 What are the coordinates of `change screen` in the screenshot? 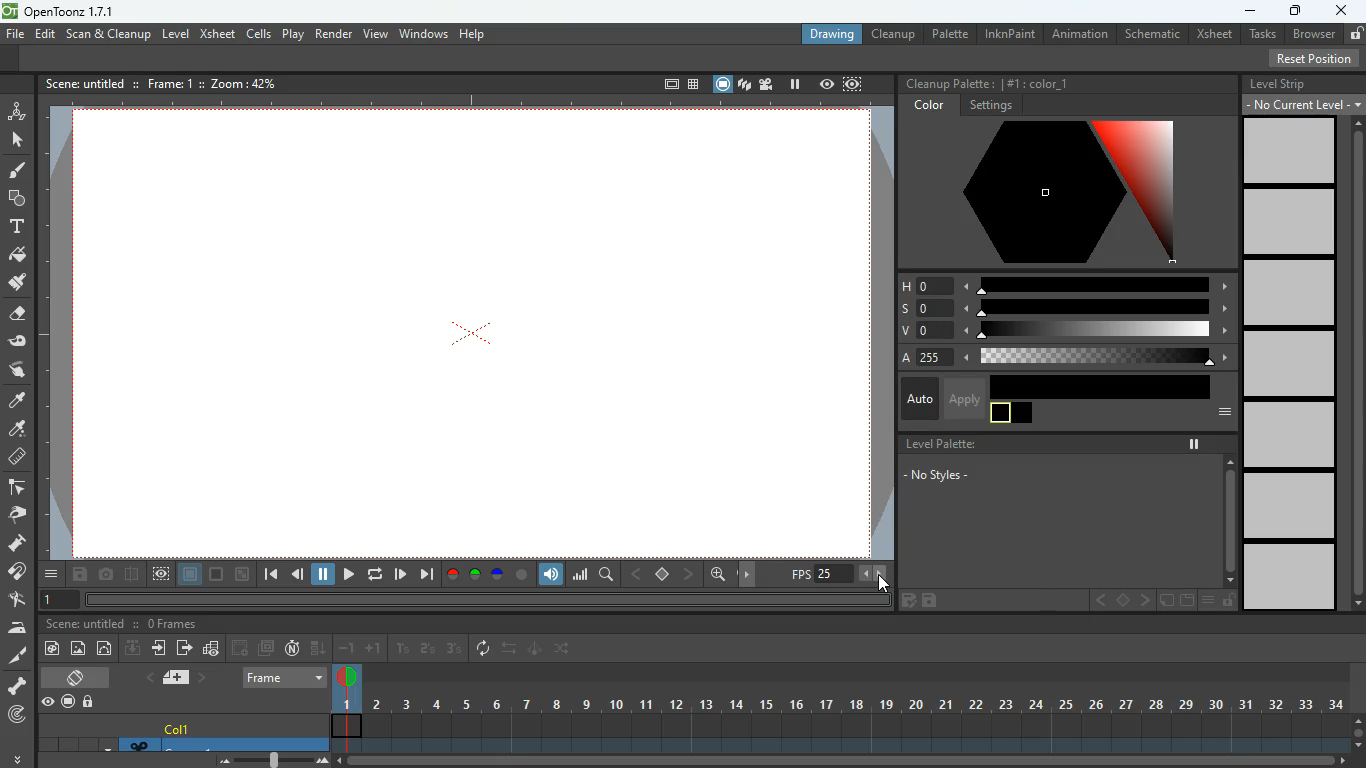 It's located at (77, 677).